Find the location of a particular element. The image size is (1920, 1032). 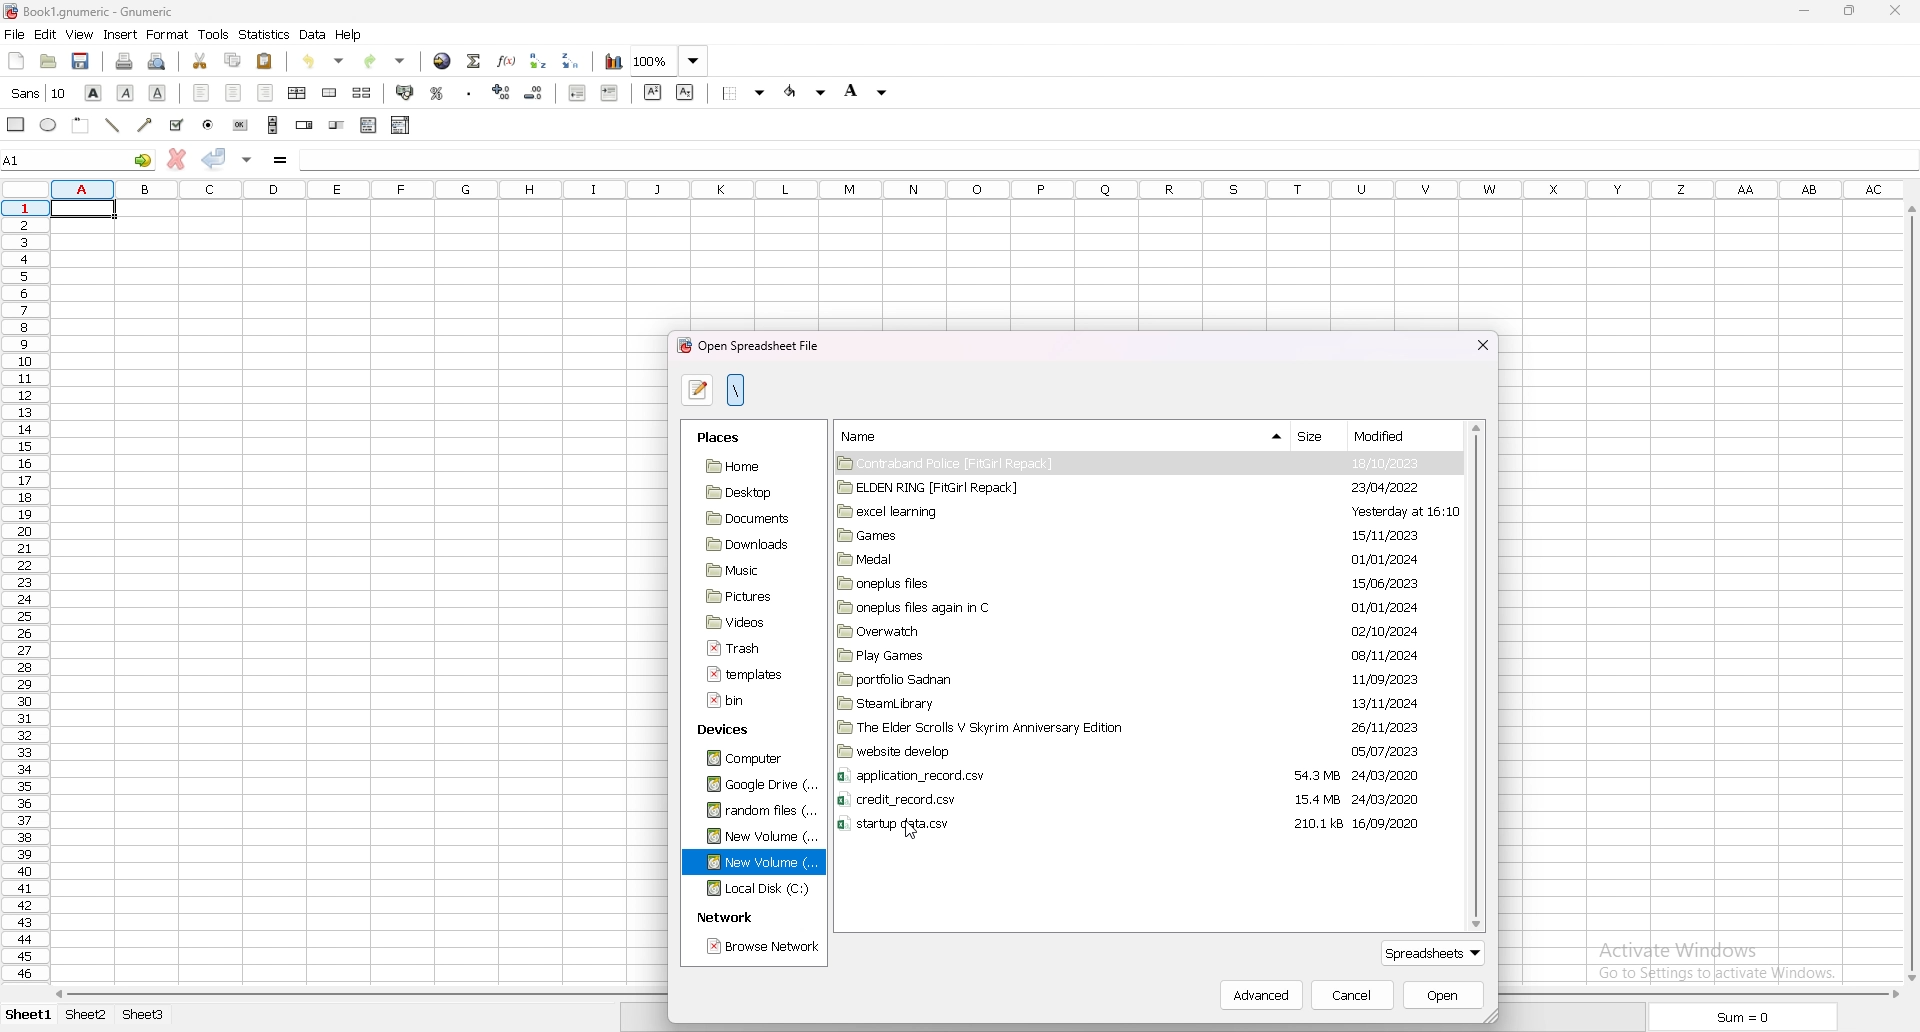

slider is located at coordinates (337, 125).